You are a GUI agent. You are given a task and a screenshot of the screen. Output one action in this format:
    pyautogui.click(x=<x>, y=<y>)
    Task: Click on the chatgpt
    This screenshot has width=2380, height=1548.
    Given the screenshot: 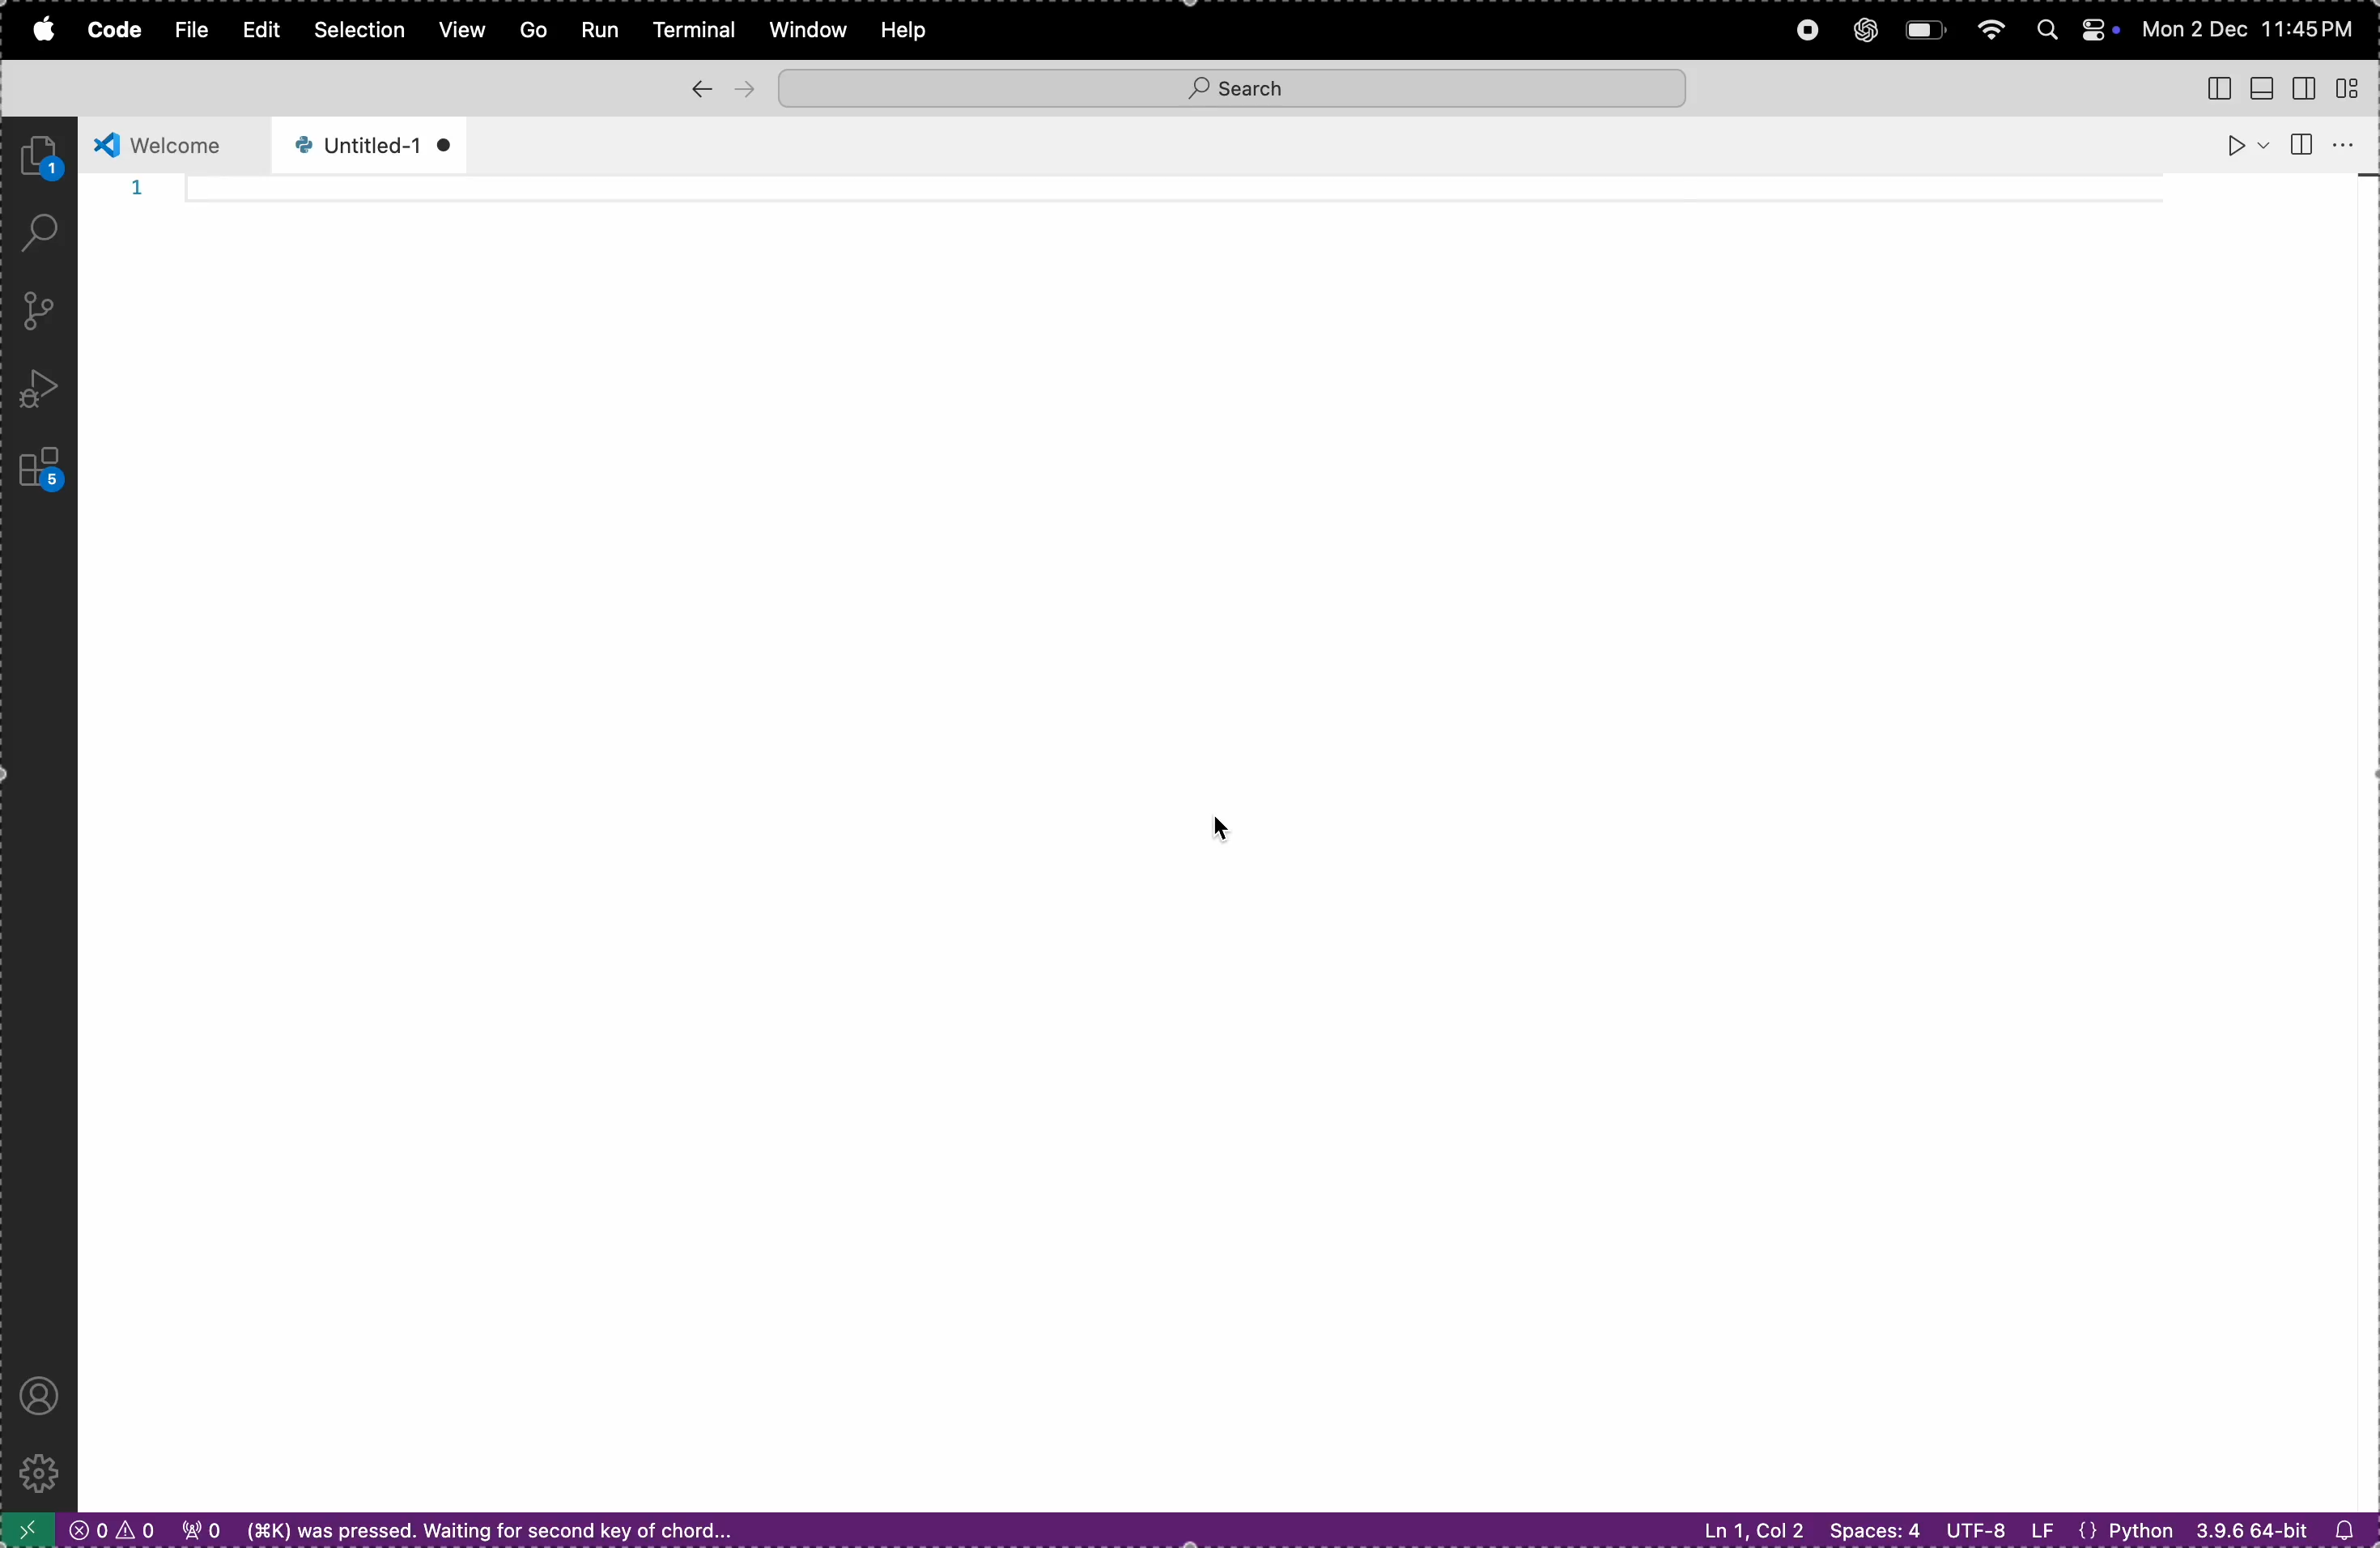 What is the action you would take?
    pyautogui.click(x=1867, y=28)
    